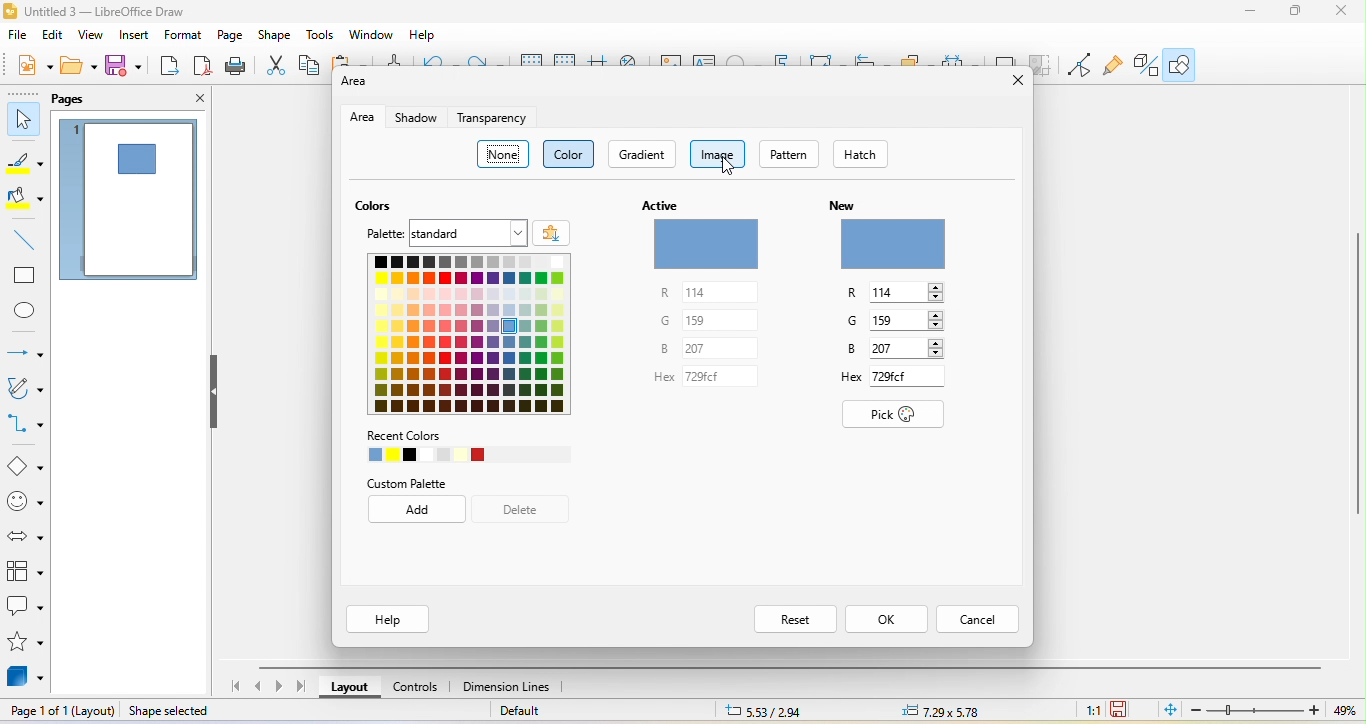 Image resolution: width=1366 pixels, height=724 pixels. What do you see at coordinates (80, 69) in the screenshot?
I see `open` at bounding box center [80, 69].